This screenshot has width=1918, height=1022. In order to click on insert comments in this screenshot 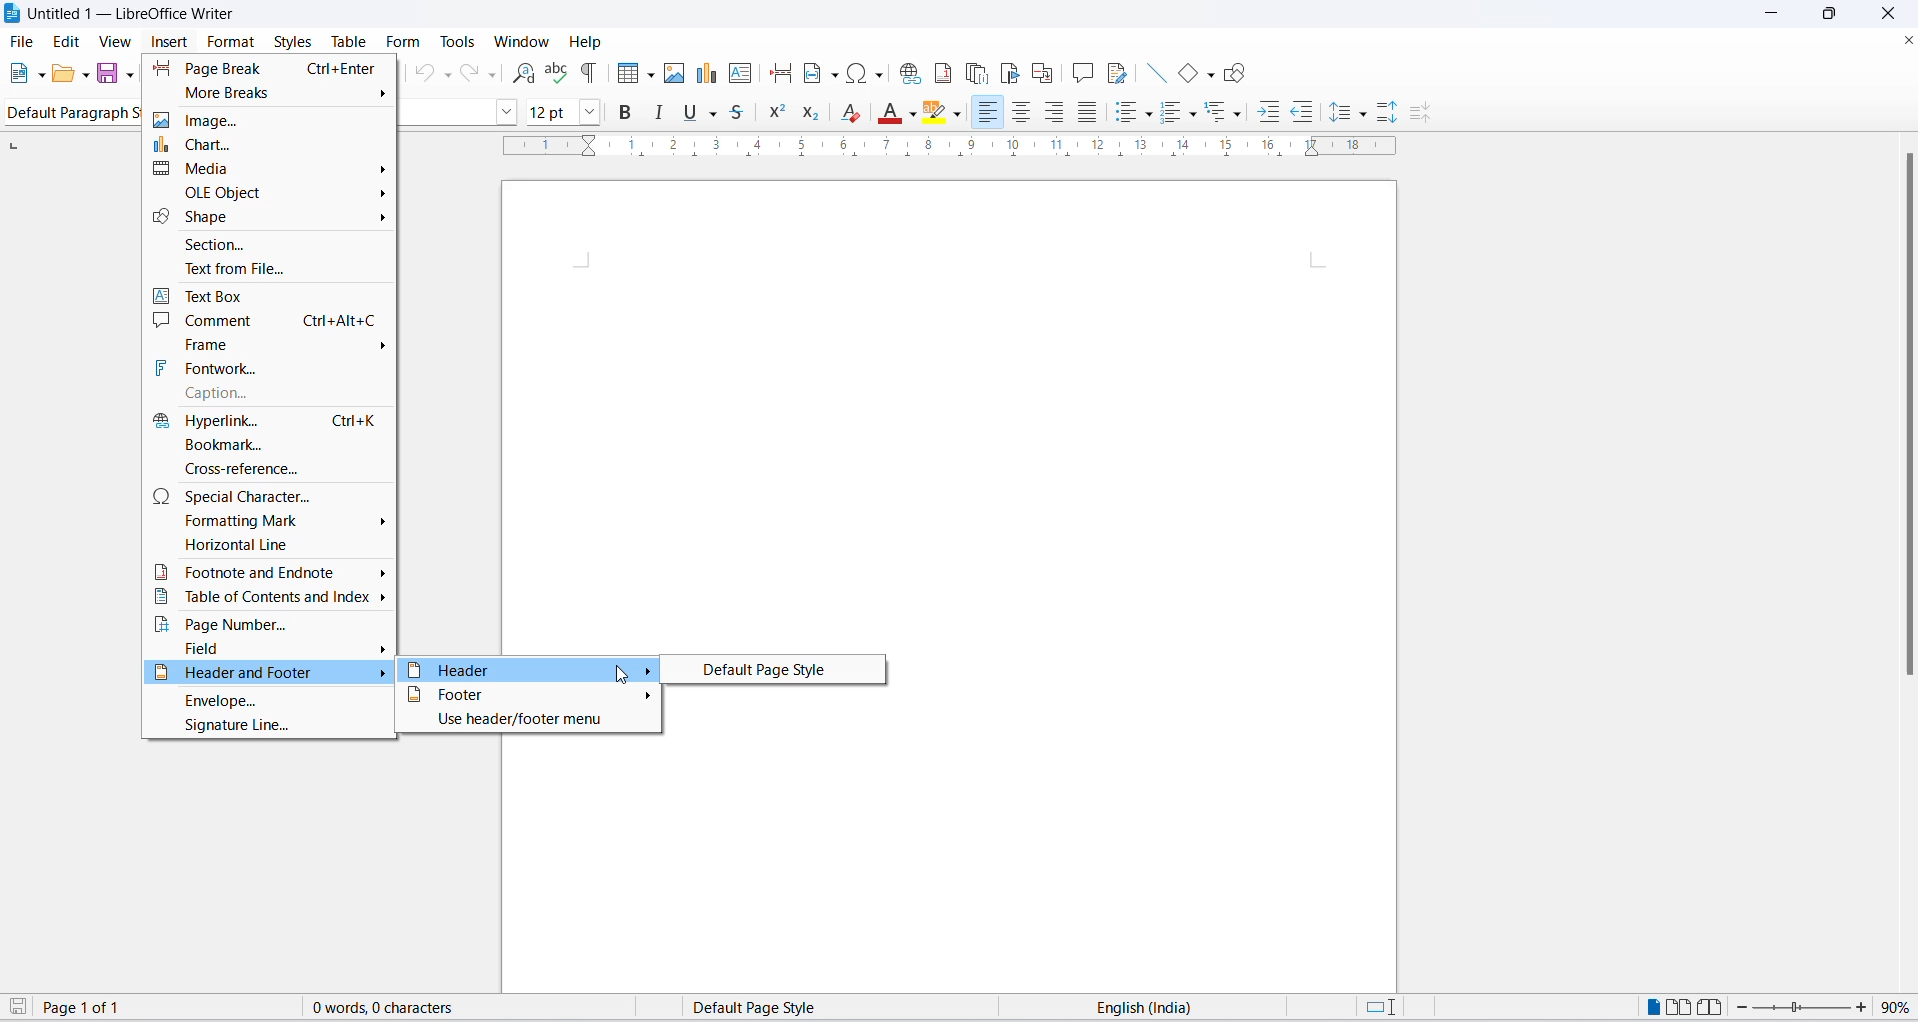, I will do `click(1081, 70)`.